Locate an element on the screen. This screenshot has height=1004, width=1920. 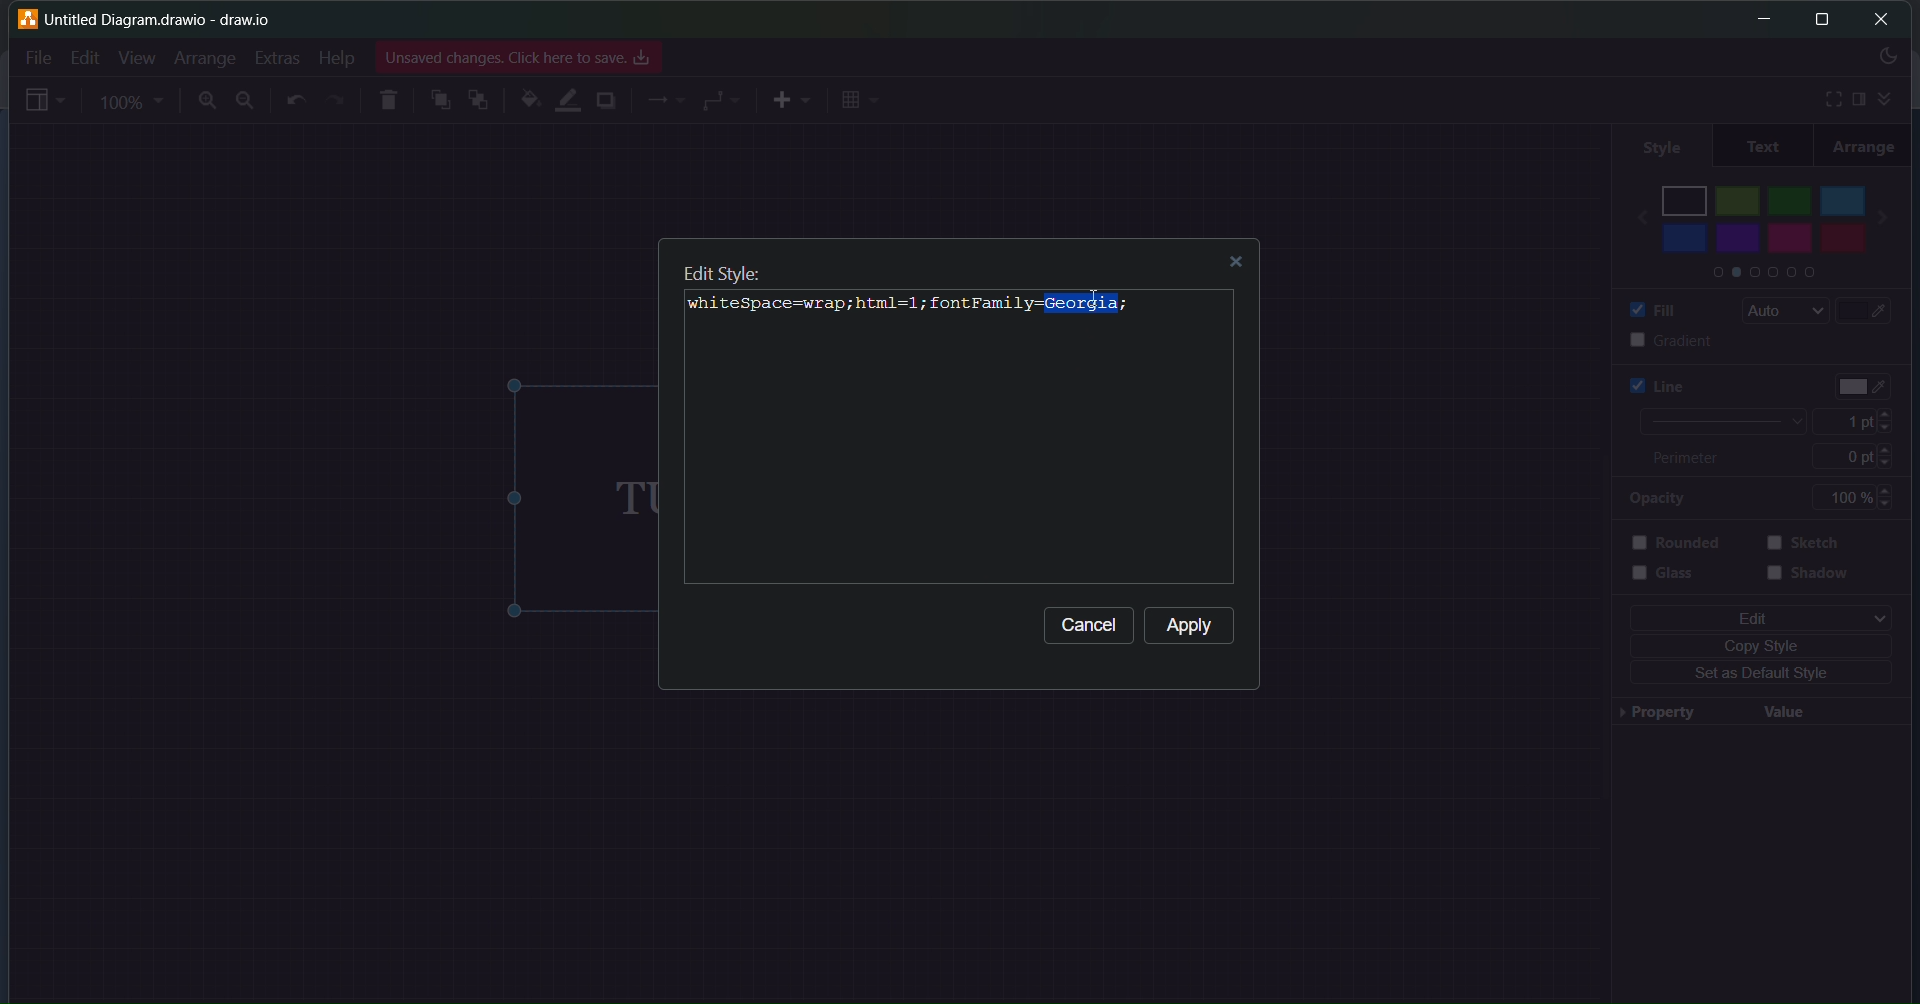
to back is located at coordinates (479, 102).